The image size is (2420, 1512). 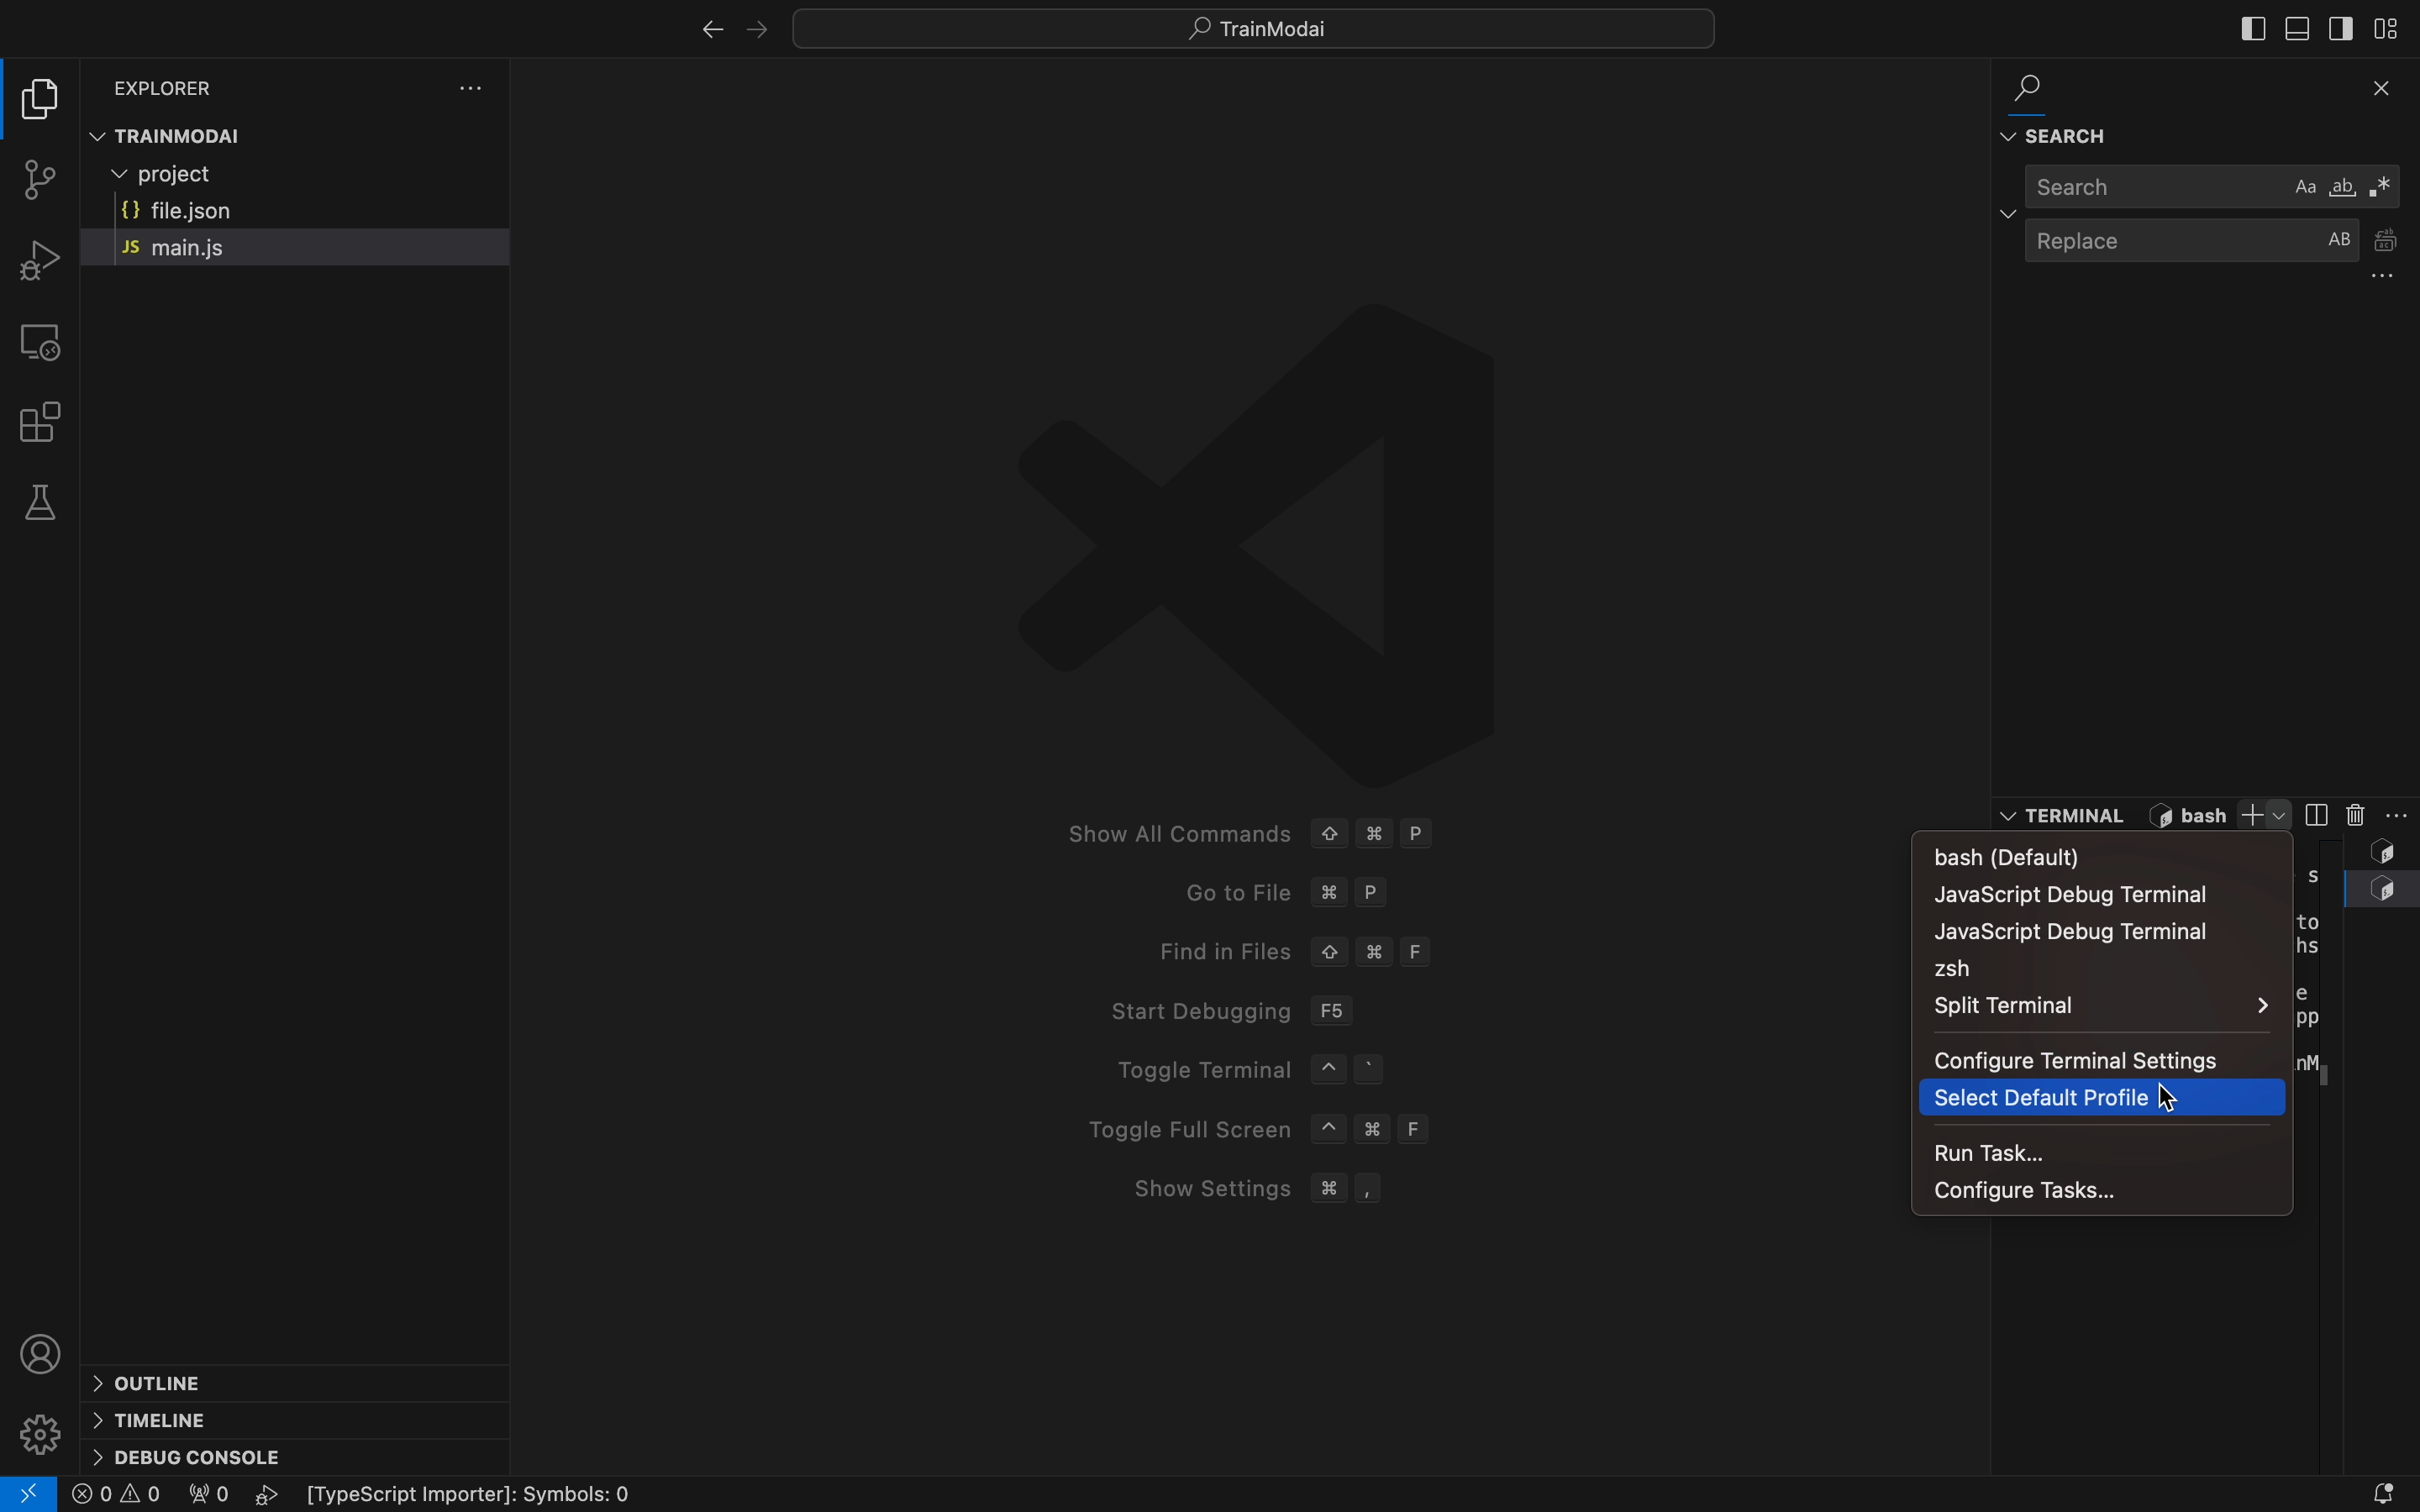 I want to click on trainmodai, so click(x=308, y=135).